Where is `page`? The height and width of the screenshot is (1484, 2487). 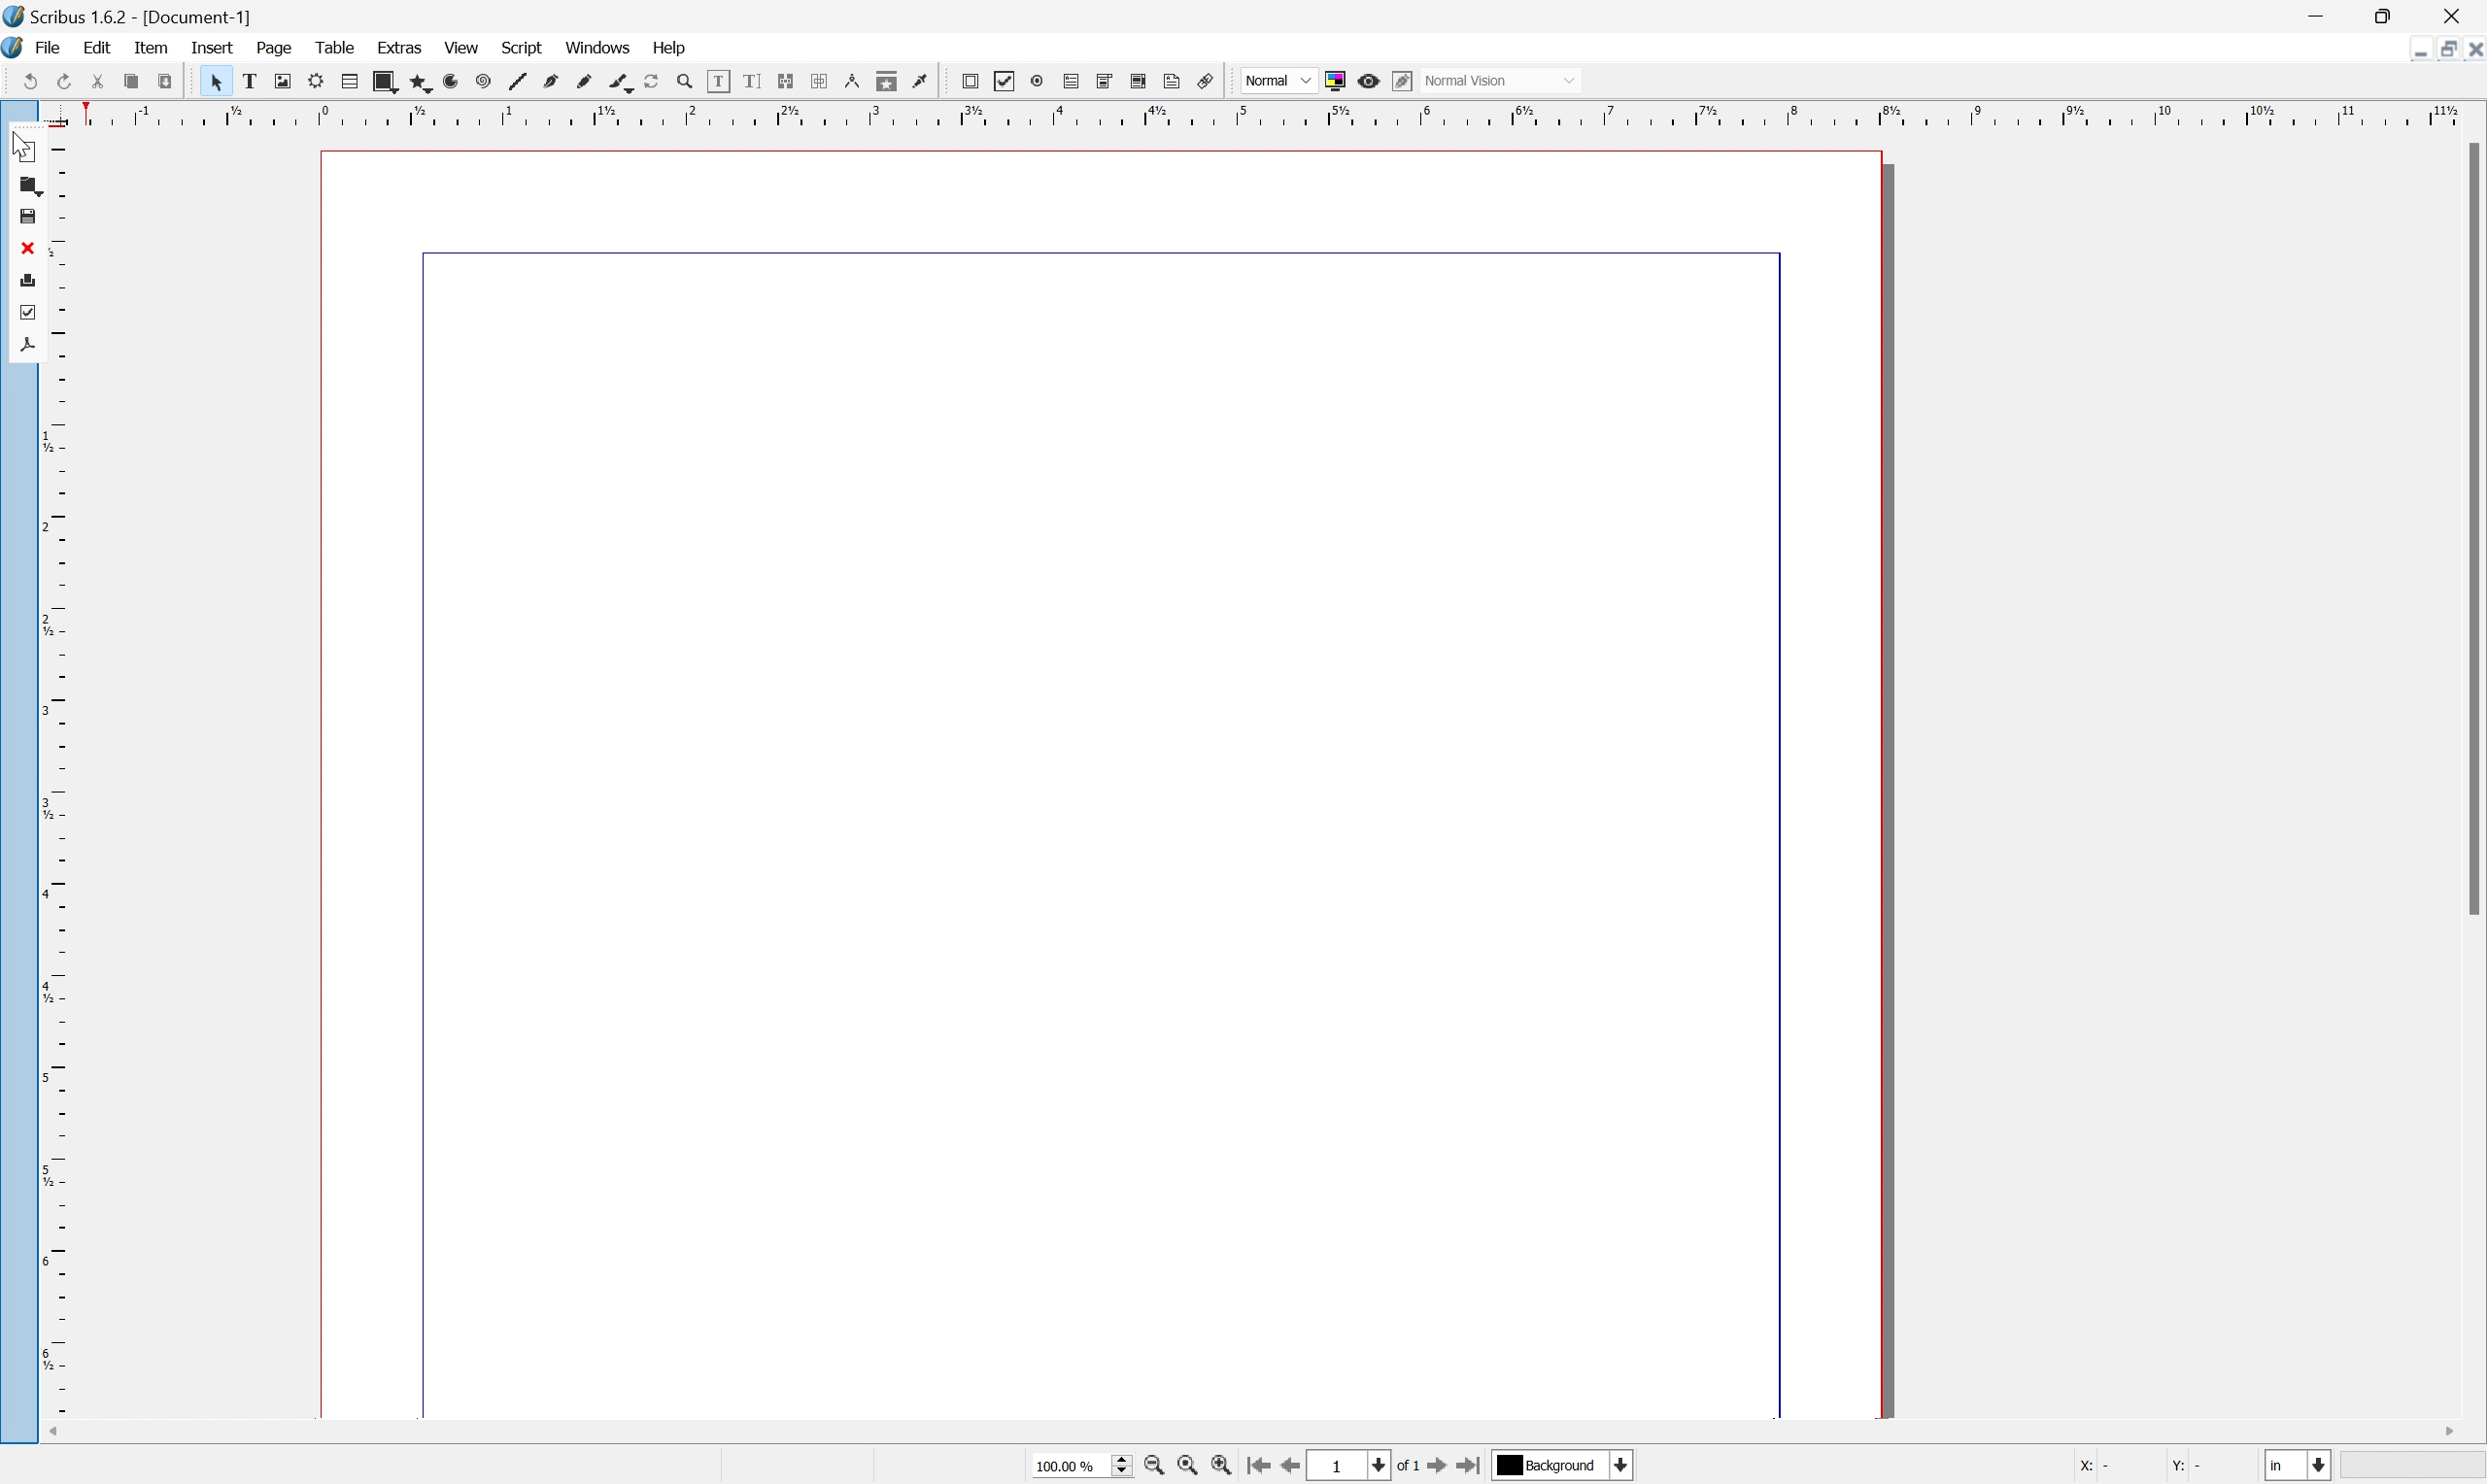 page is located at coordinates (275, 48).